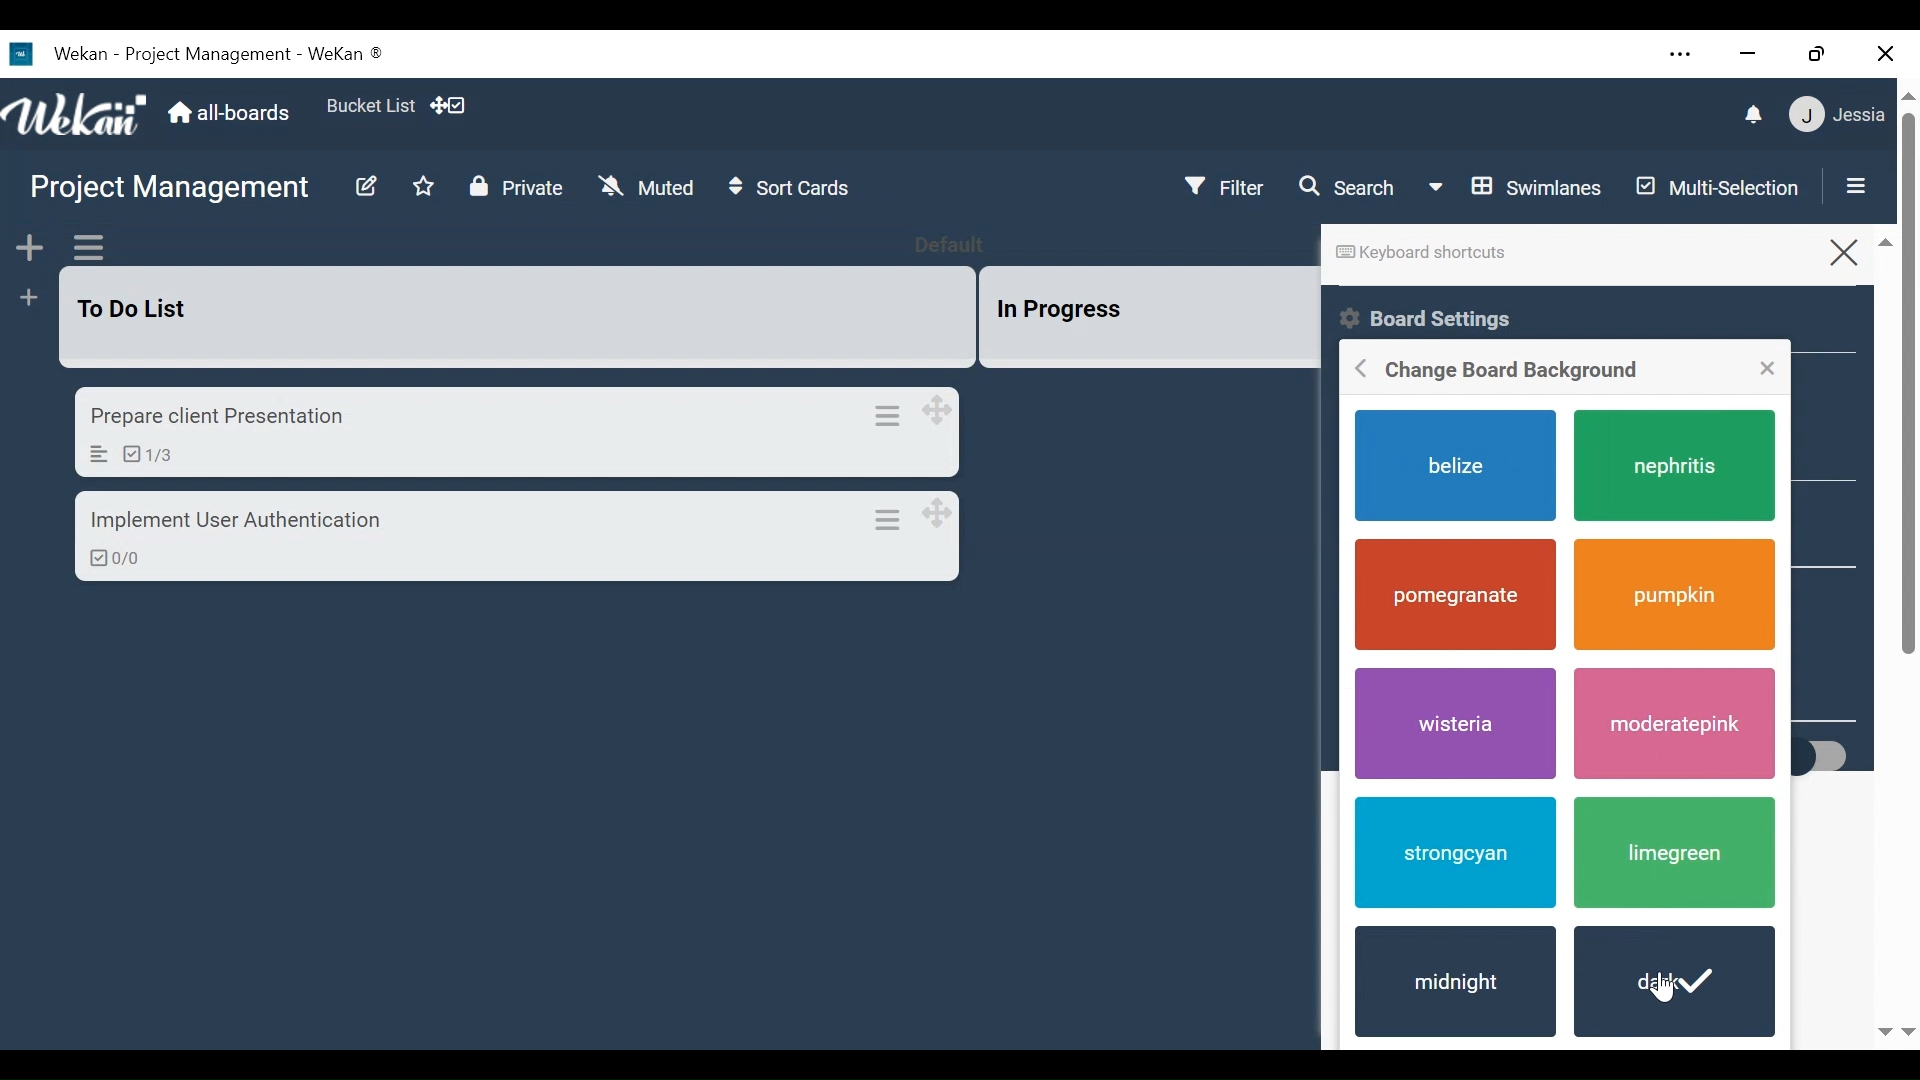 The image size is (1920, 1080). Describe the element at coordinates (235, 523) in the screenshot. I see `Card Title` at that location.